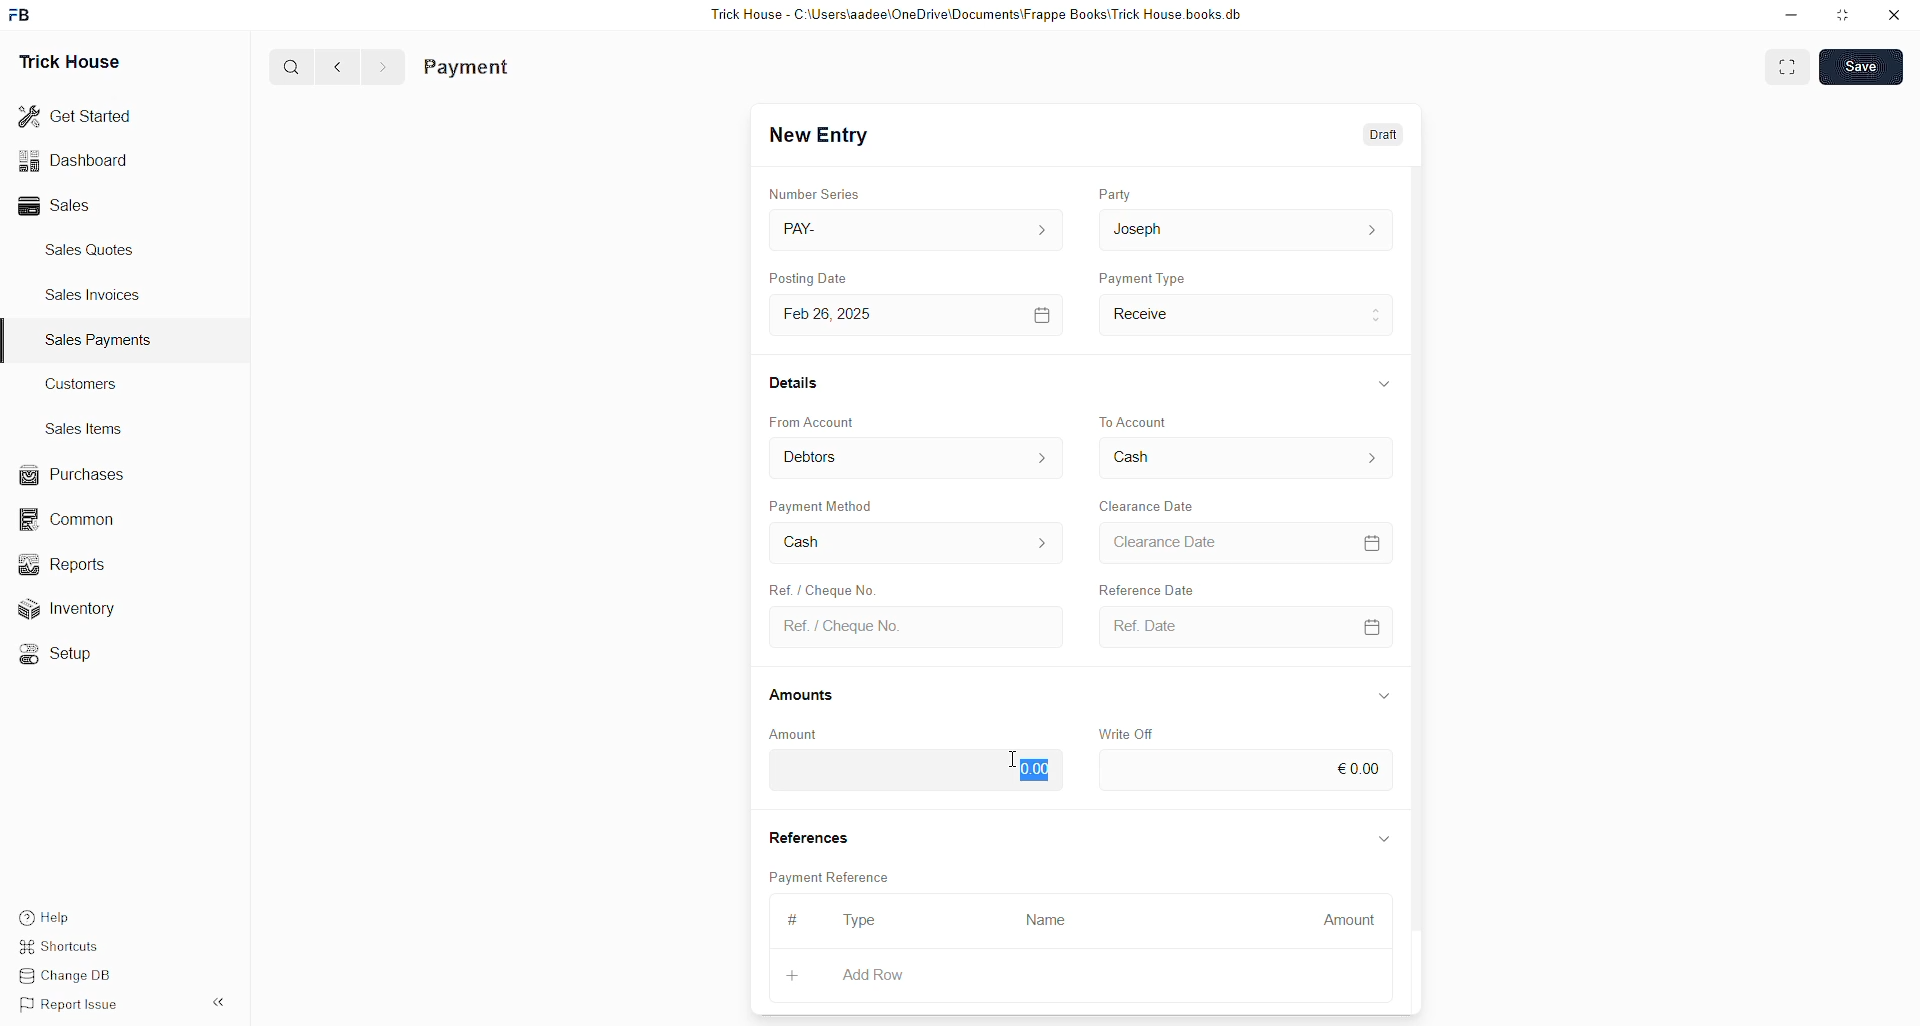  I want to click on Feb 26, 2025, so click(921, 316).